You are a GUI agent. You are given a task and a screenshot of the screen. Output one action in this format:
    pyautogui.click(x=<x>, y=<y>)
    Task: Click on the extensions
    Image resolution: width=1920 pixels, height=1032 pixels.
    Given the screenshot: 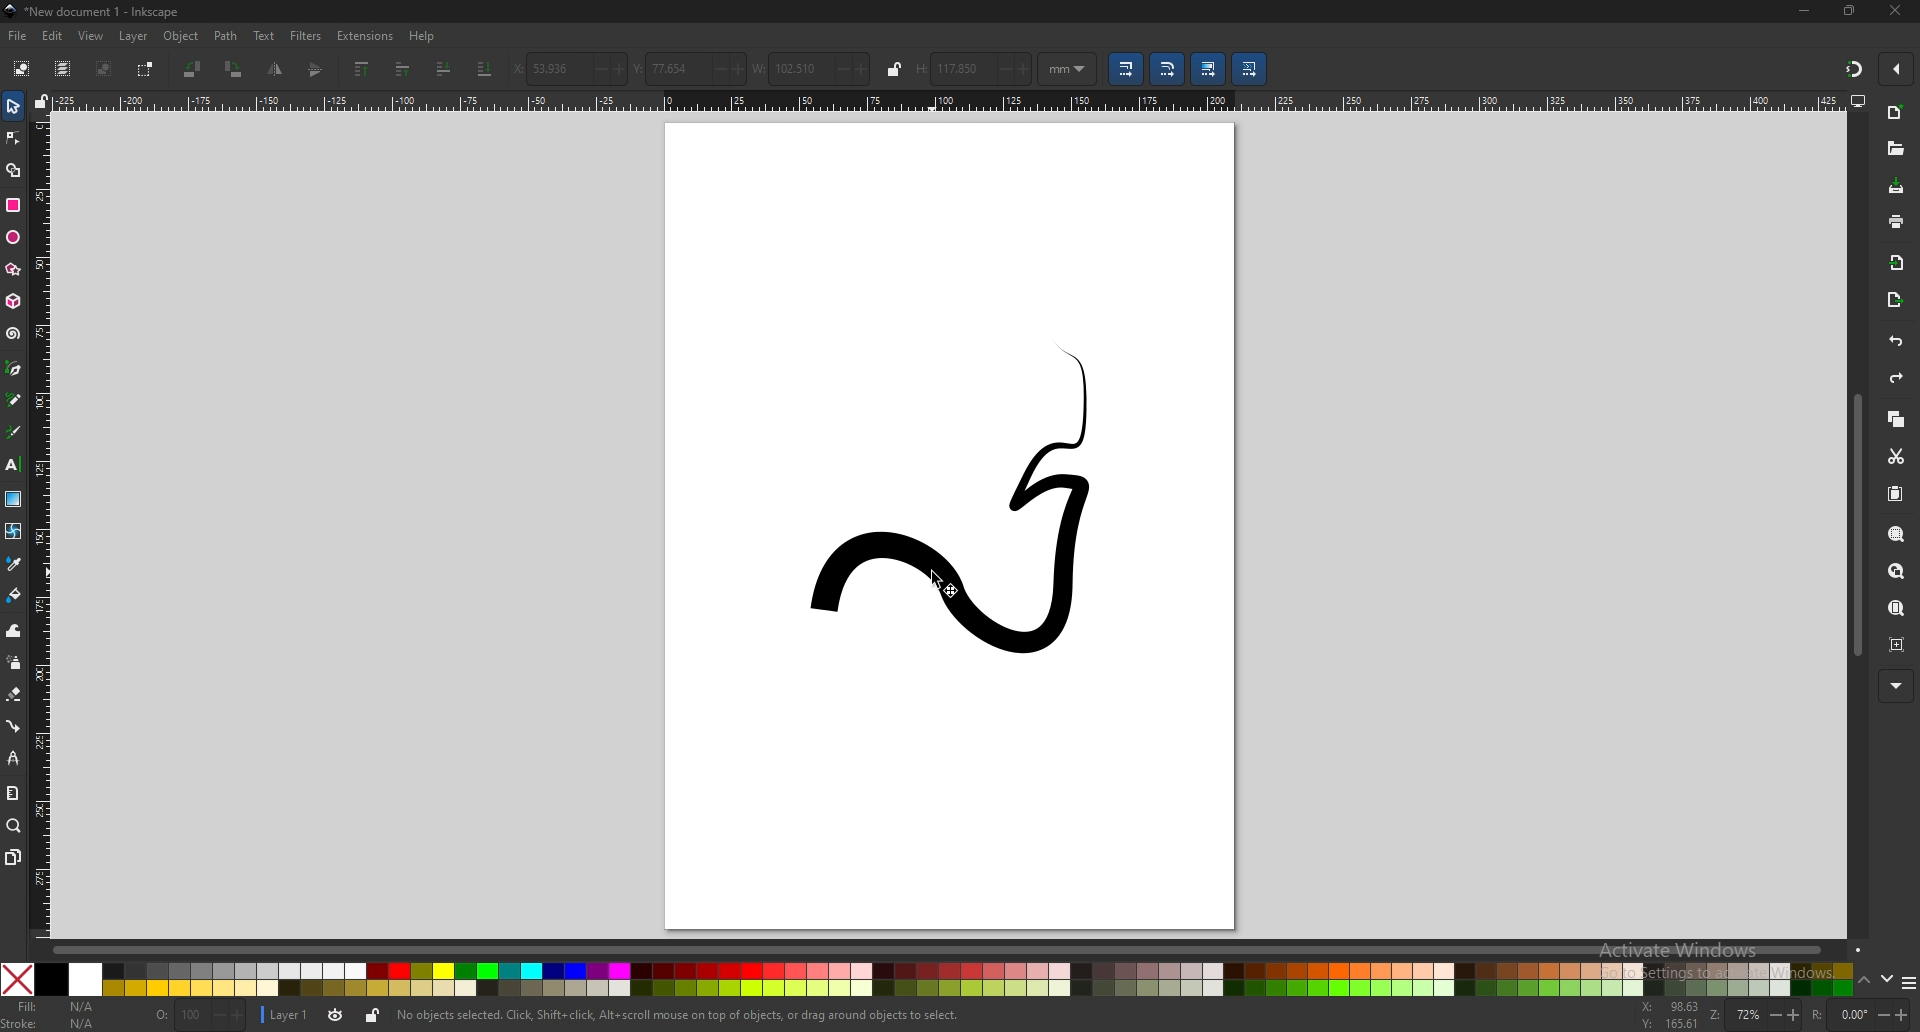 What is the action you would take?
    pyautogui.click(x=364, y=36)
    